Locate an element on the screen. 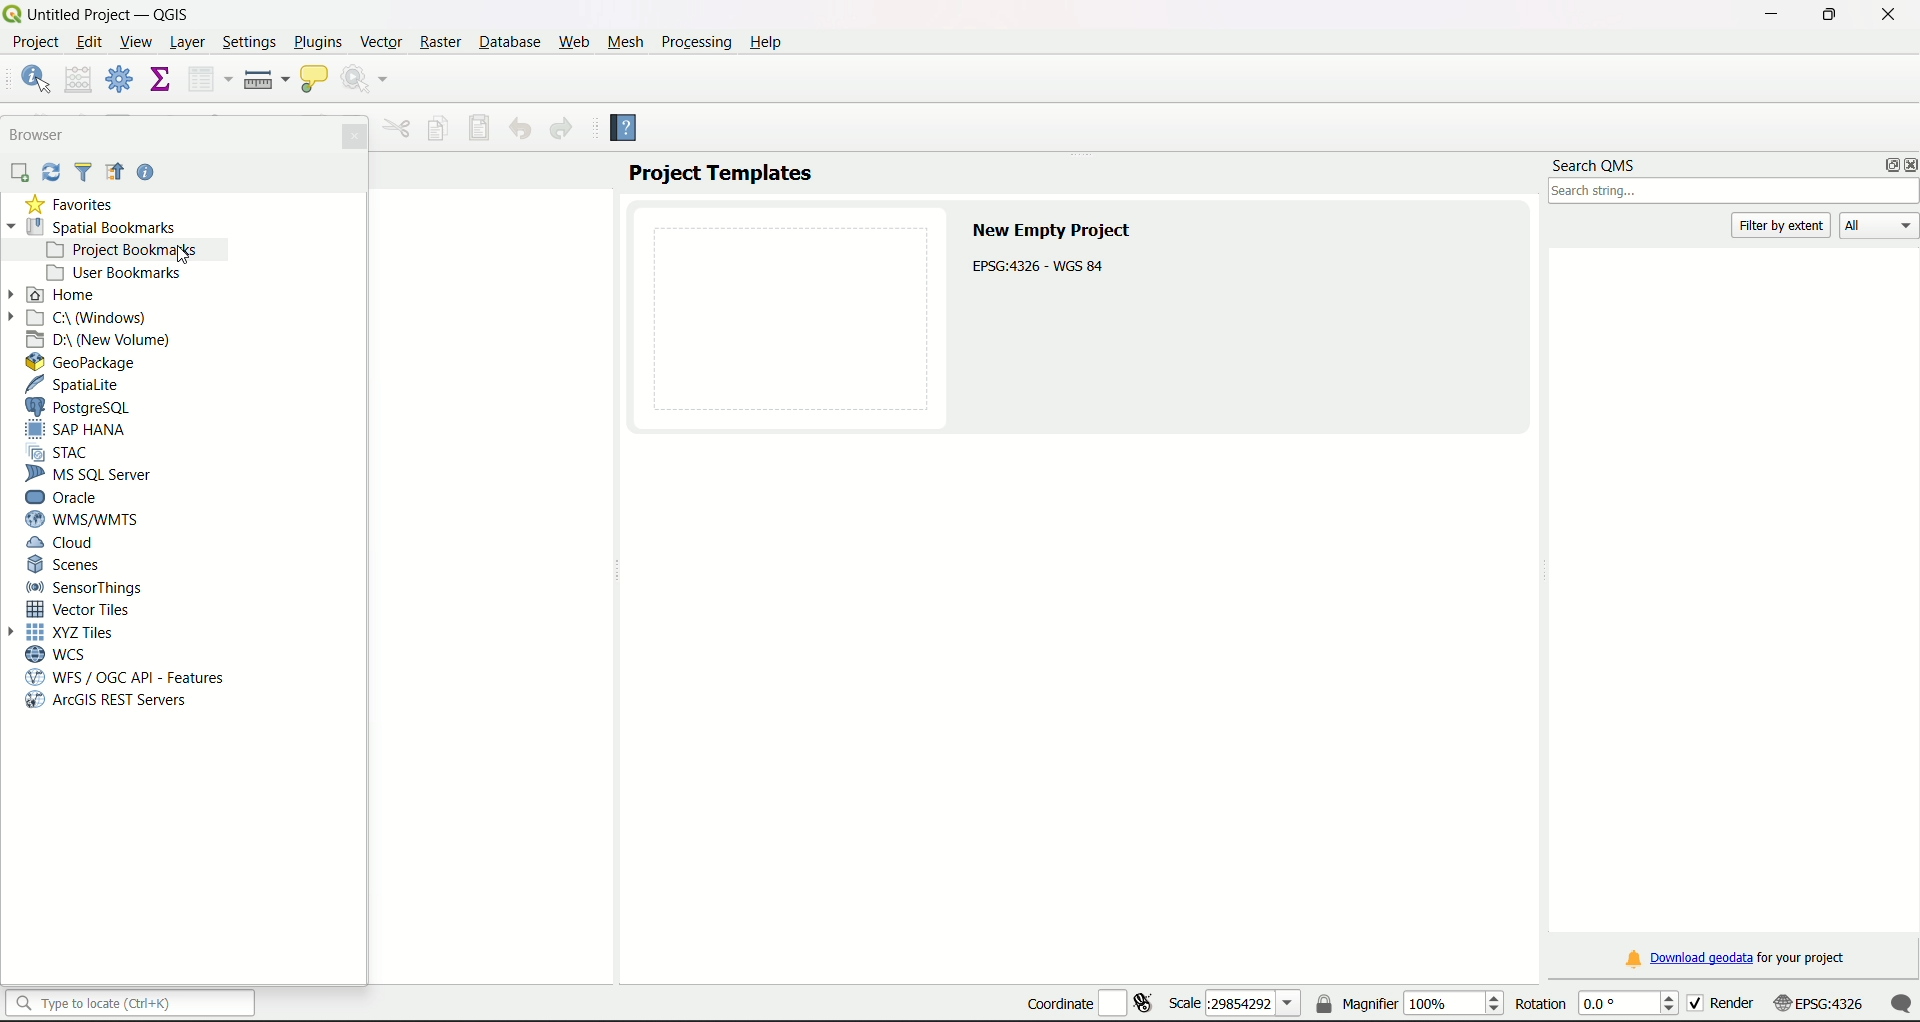 This screenshot has height=1022, width=1920. Vector Tiles is located at coordinates (84, 610).